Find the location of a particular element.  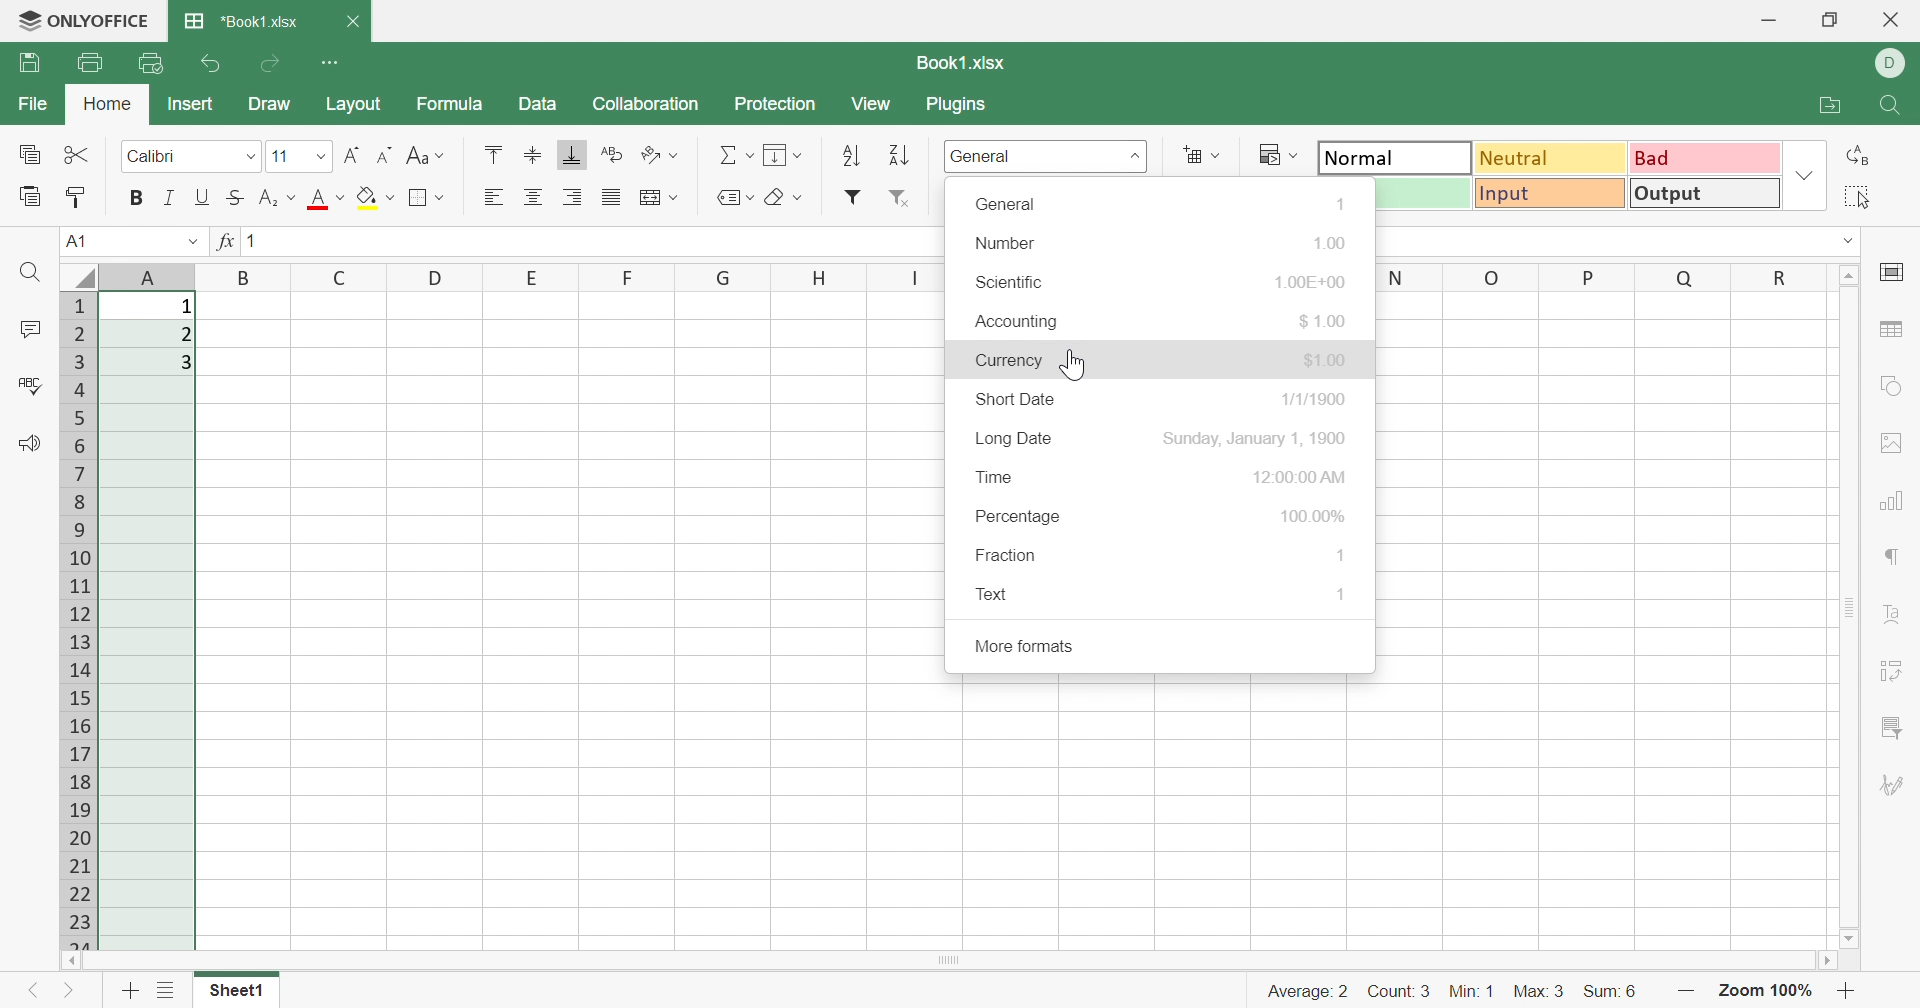

Row numbers is located at coordinates (81, 620).